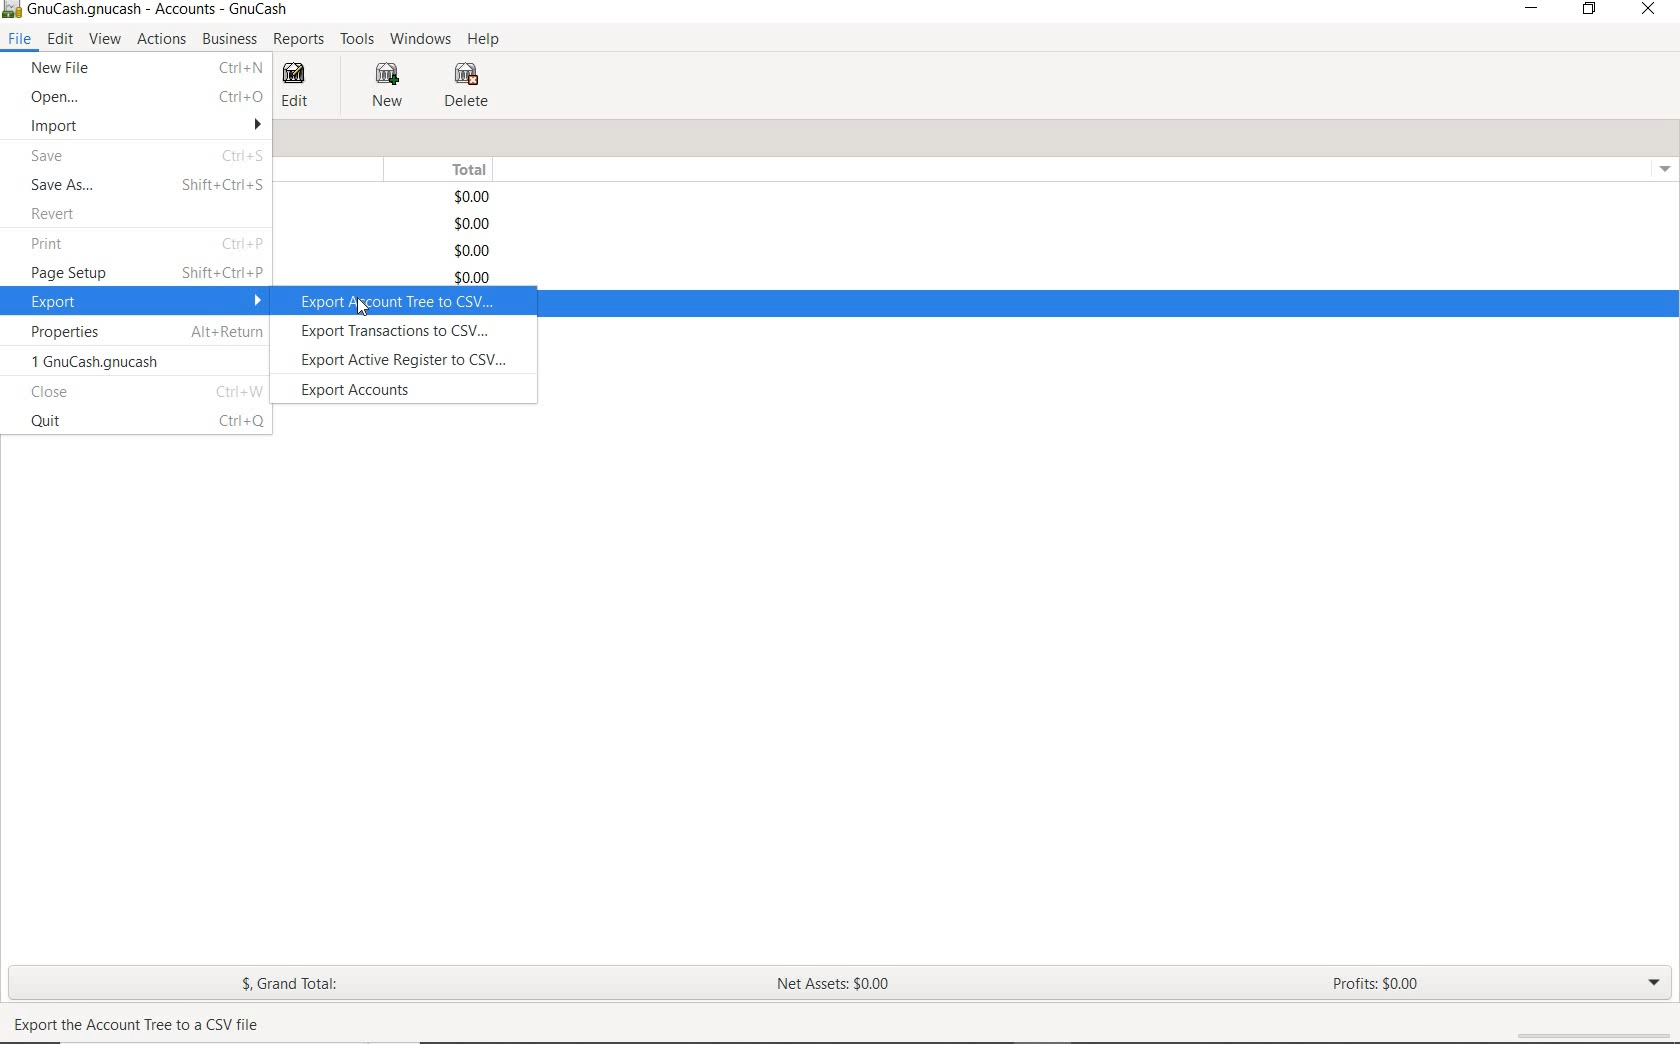  I want to click on cursor, so click(73, 310).